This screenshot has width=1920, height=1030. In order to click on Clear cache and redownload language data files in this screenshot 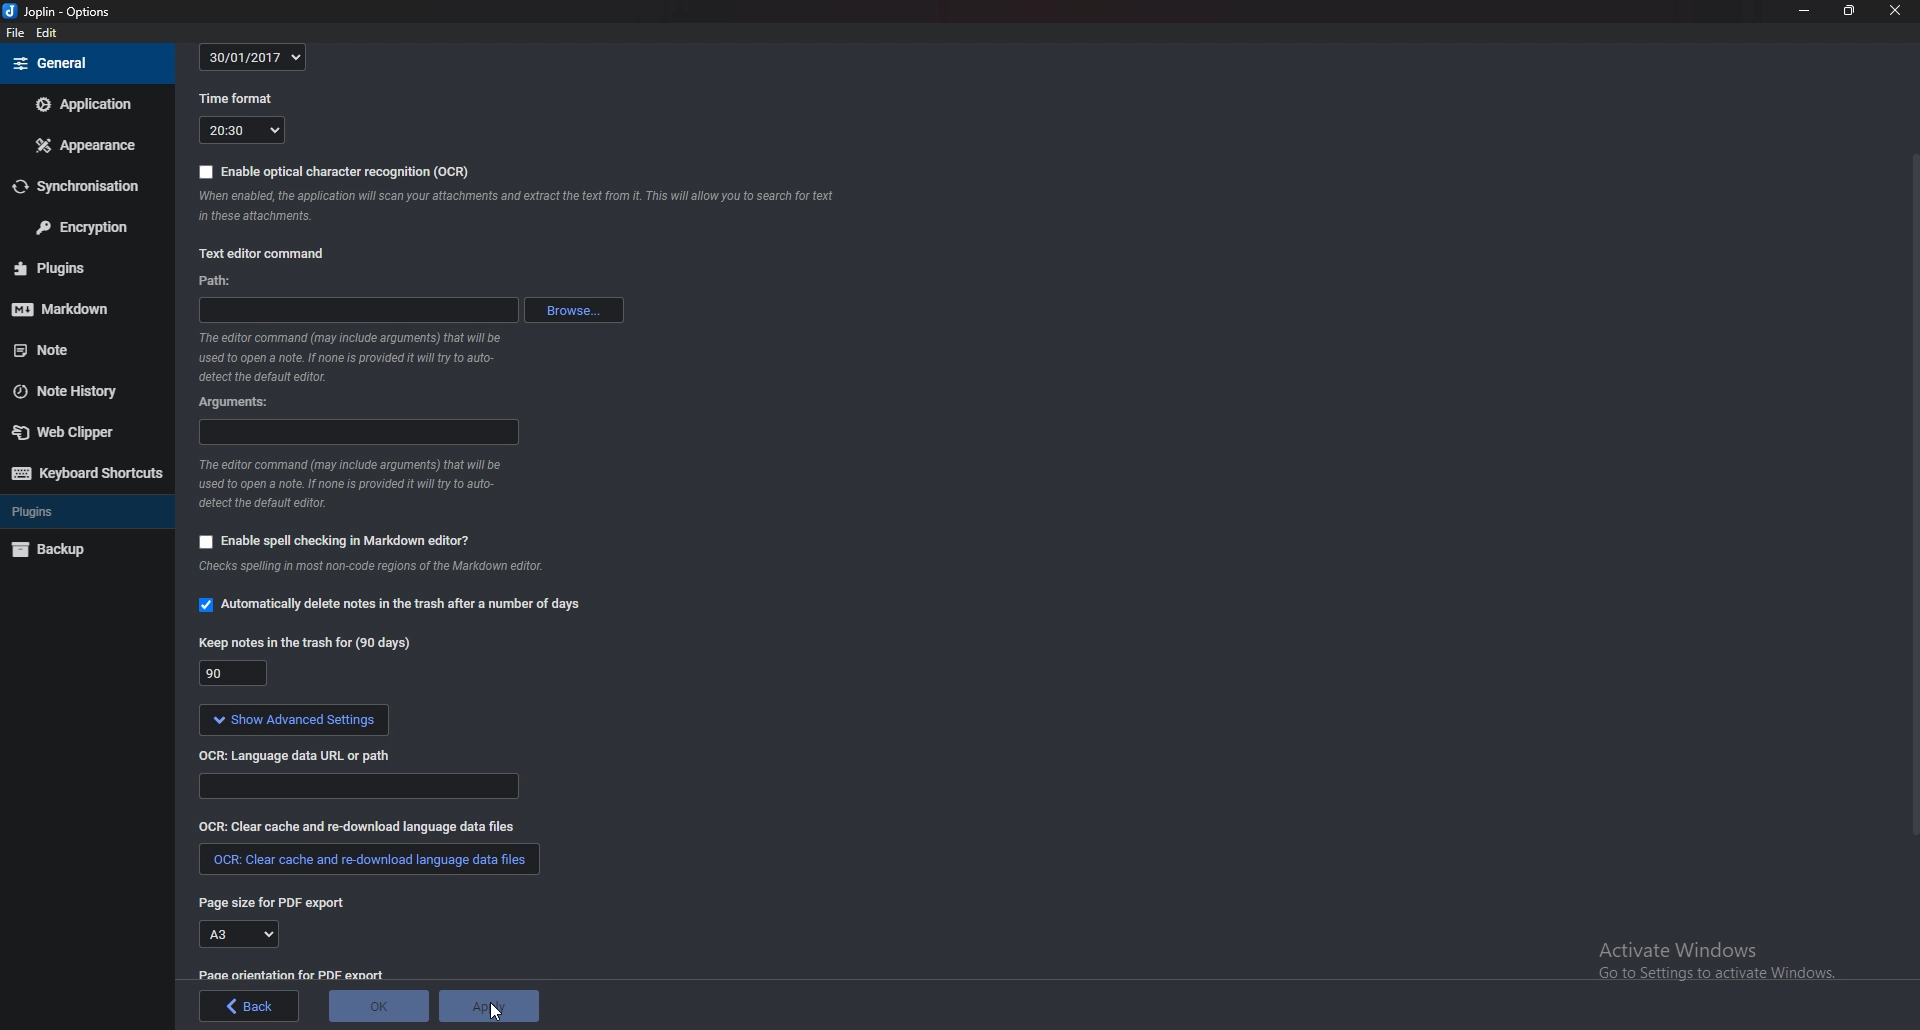, I will do `click(358, 828)`.